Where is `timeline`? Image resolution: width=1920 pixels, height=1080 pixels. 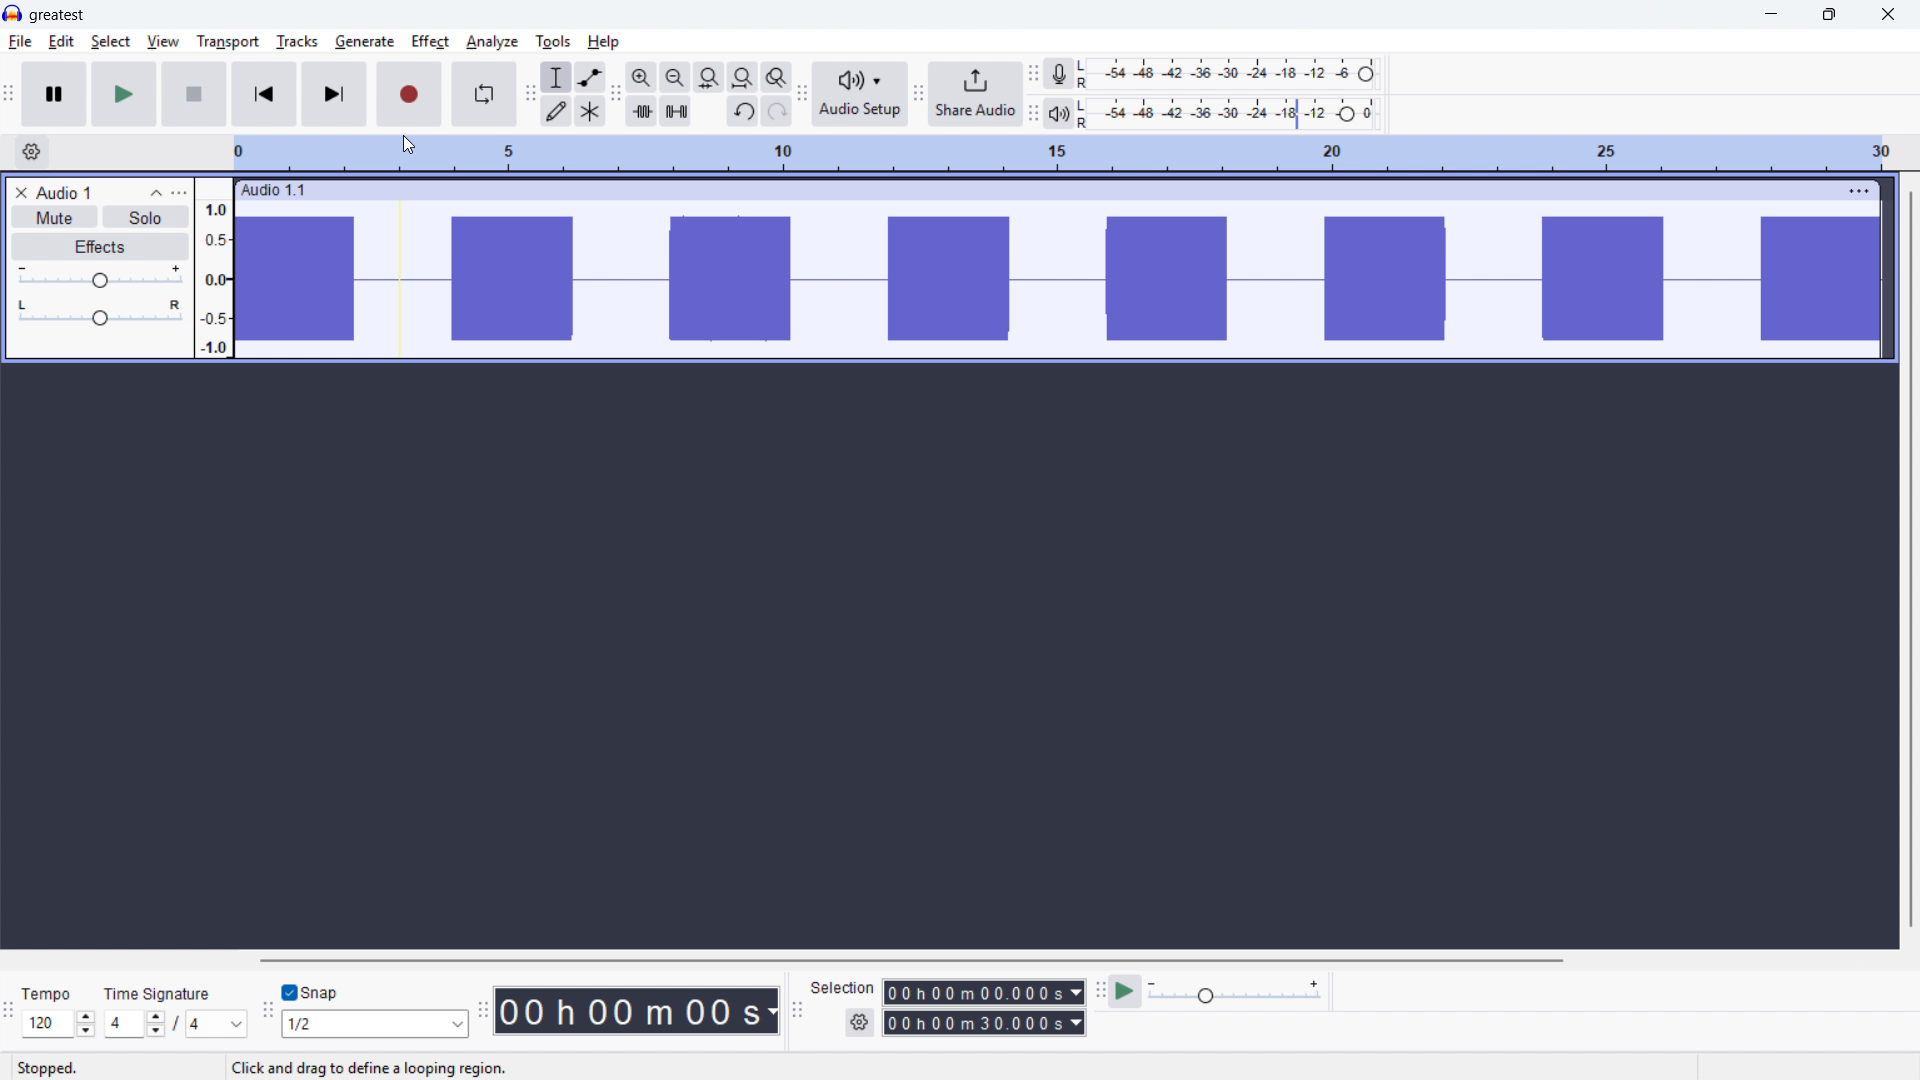
timeline is located at coordinates (1070, 153).